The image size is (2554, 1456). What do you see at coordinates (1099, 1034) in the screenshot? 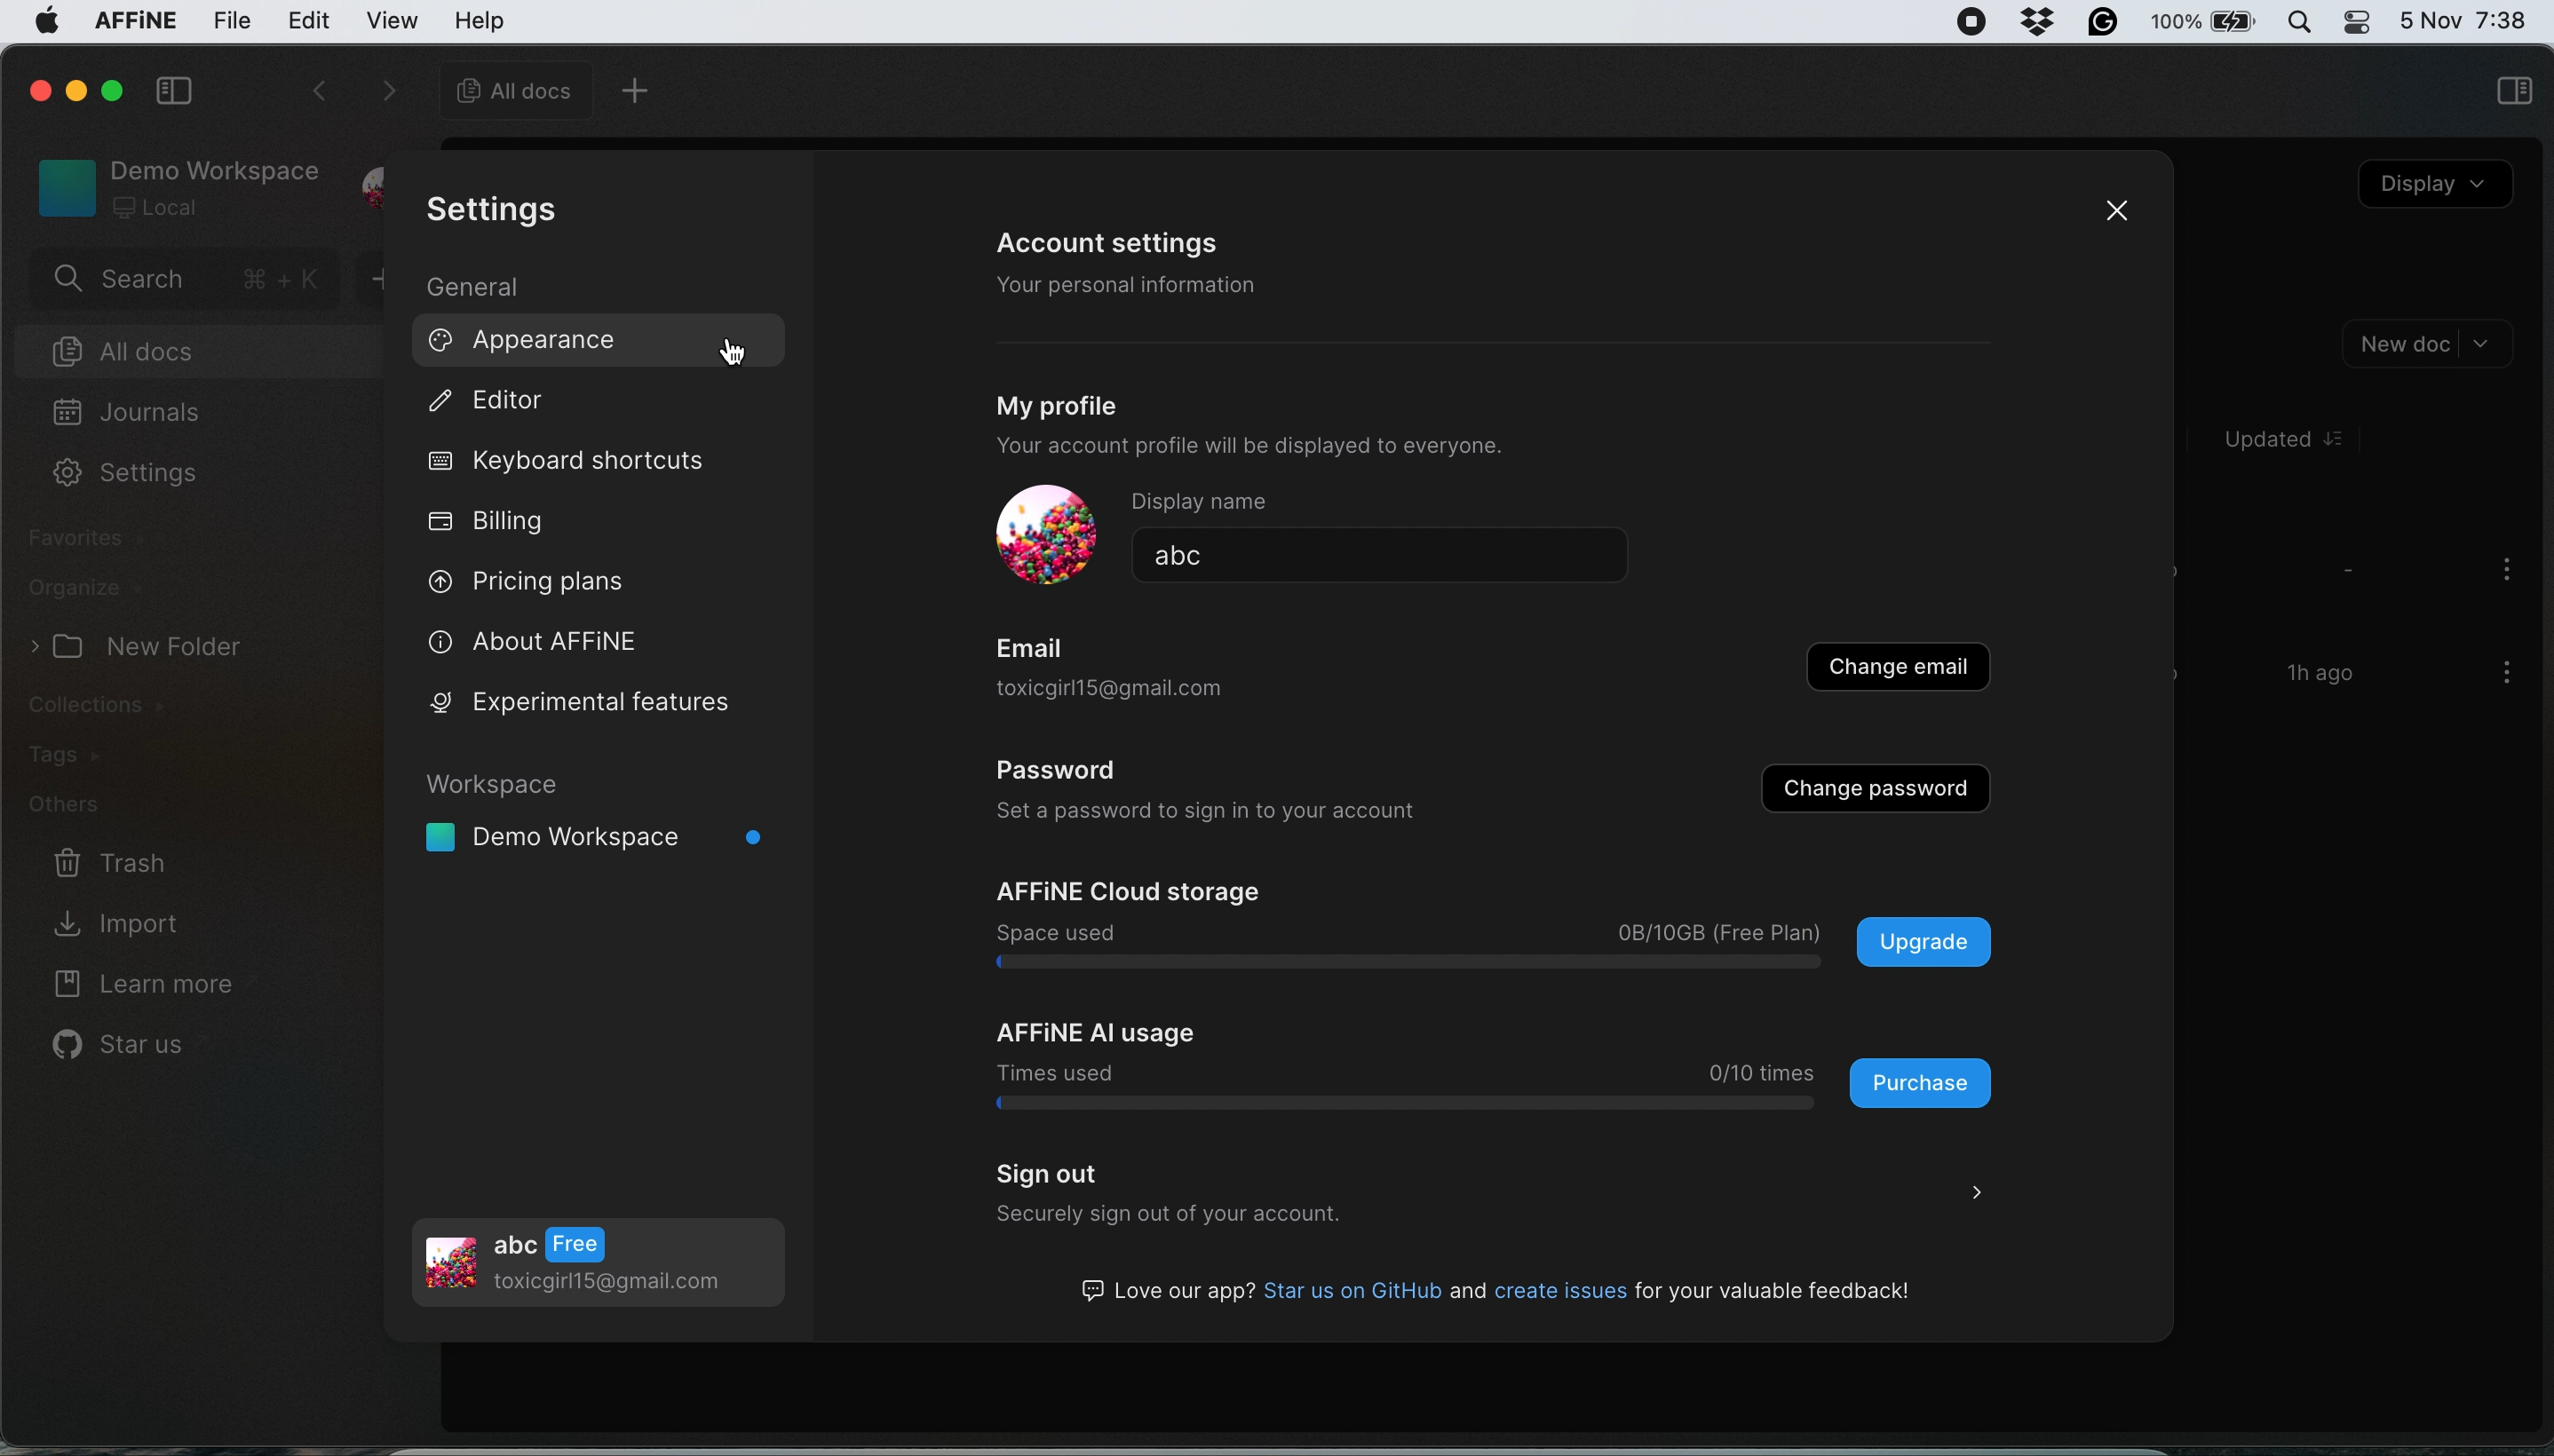
I see `affine ai usage` at bounding box center [1099, 1034].